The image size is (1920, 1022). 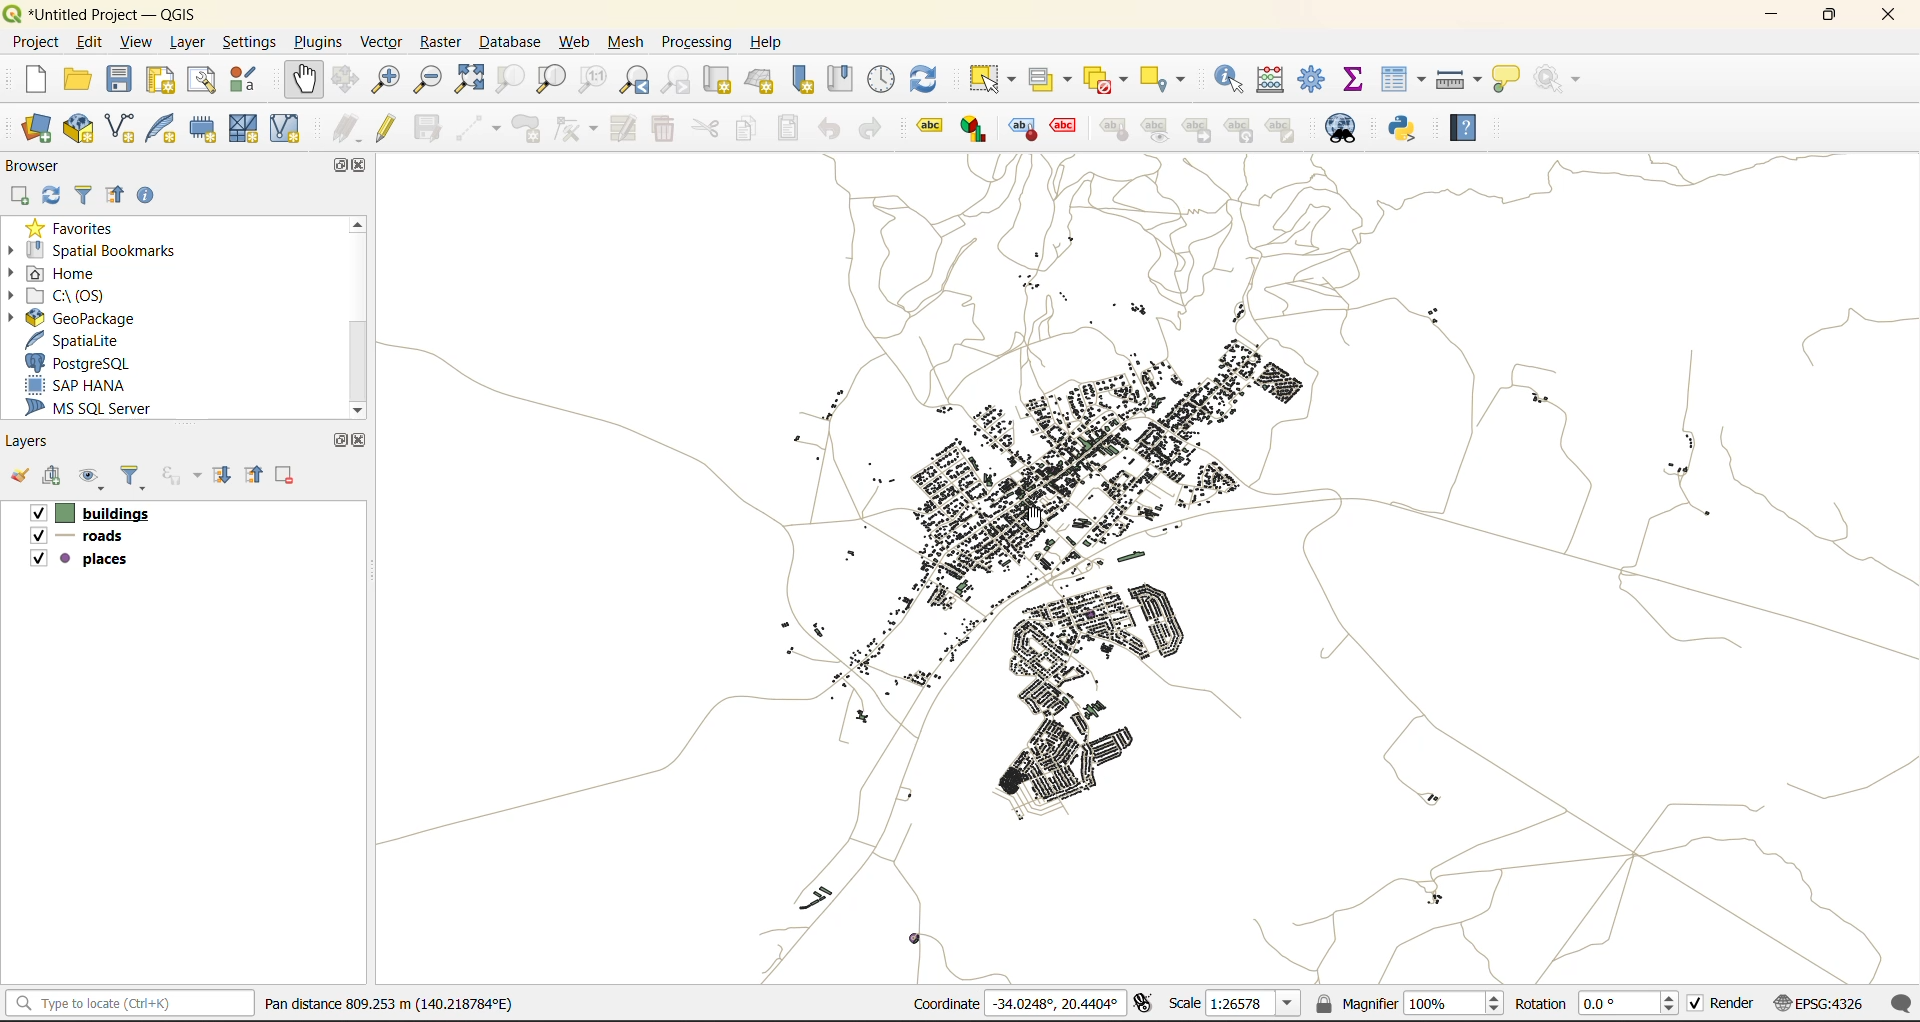 What do you see at coordinates (1231, 82) in the screenshot?
I see `identify features` at bounding box center [1231, 82].